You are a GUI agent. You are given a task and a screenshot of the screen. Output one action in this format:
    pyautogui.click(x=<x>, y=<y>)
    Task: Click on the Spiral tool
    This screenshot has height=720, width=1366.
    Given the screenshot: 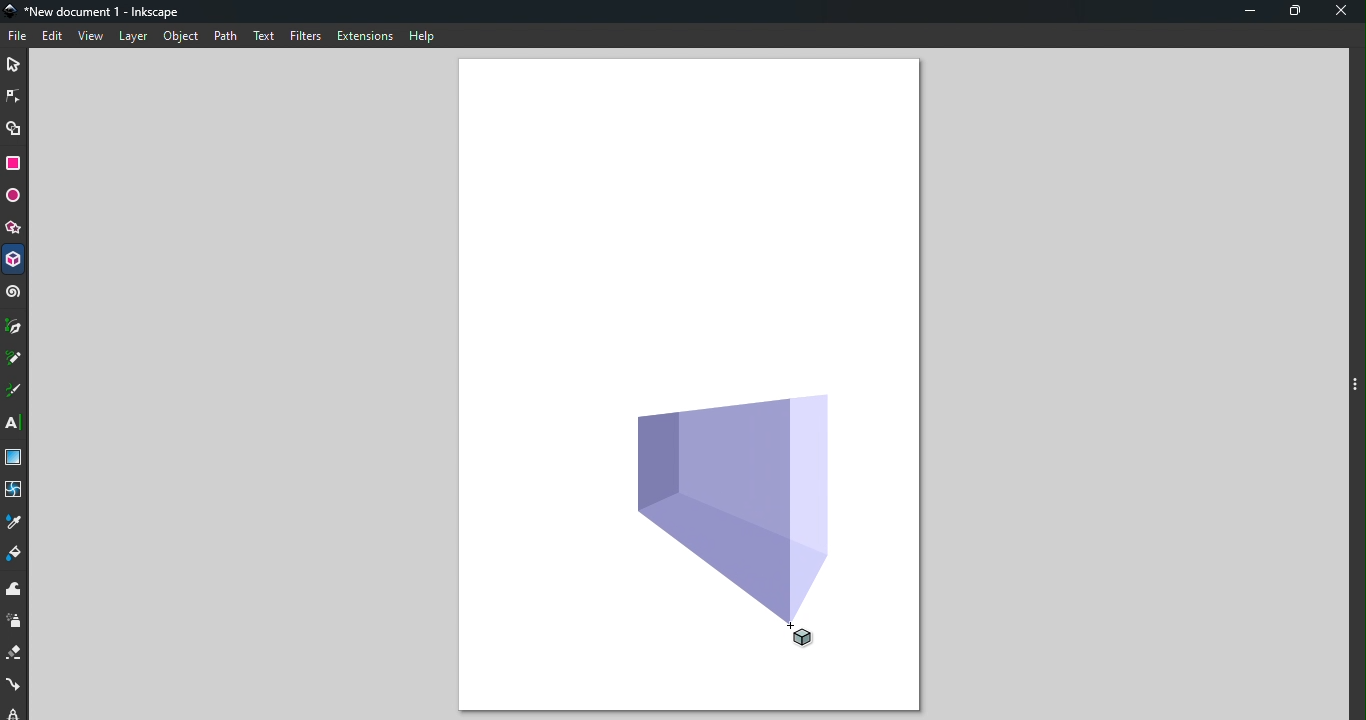 What is the action you would take?
    pyautogui.click(x=14, y=296)
    